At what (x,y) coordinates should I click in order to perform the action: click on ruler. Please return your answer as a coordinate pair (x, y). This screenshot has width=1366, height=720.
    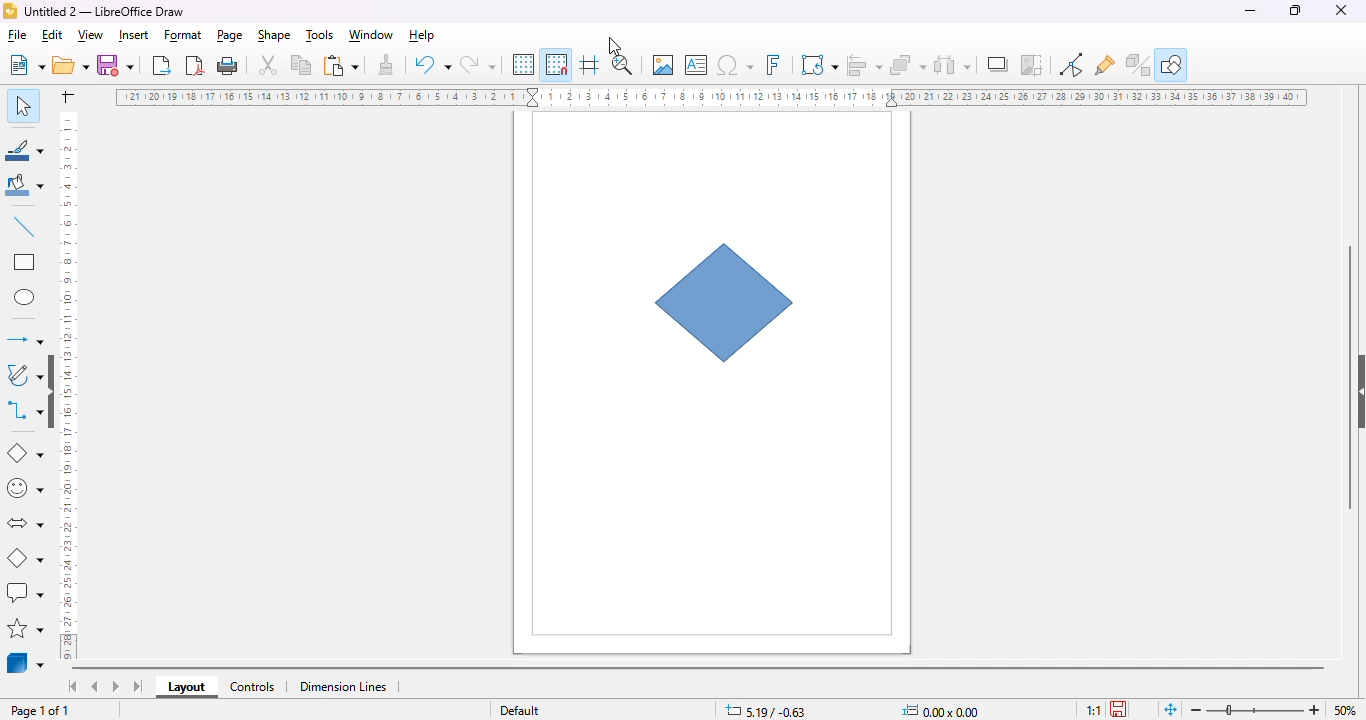
    Looking at the image, I should click on (68, 386).